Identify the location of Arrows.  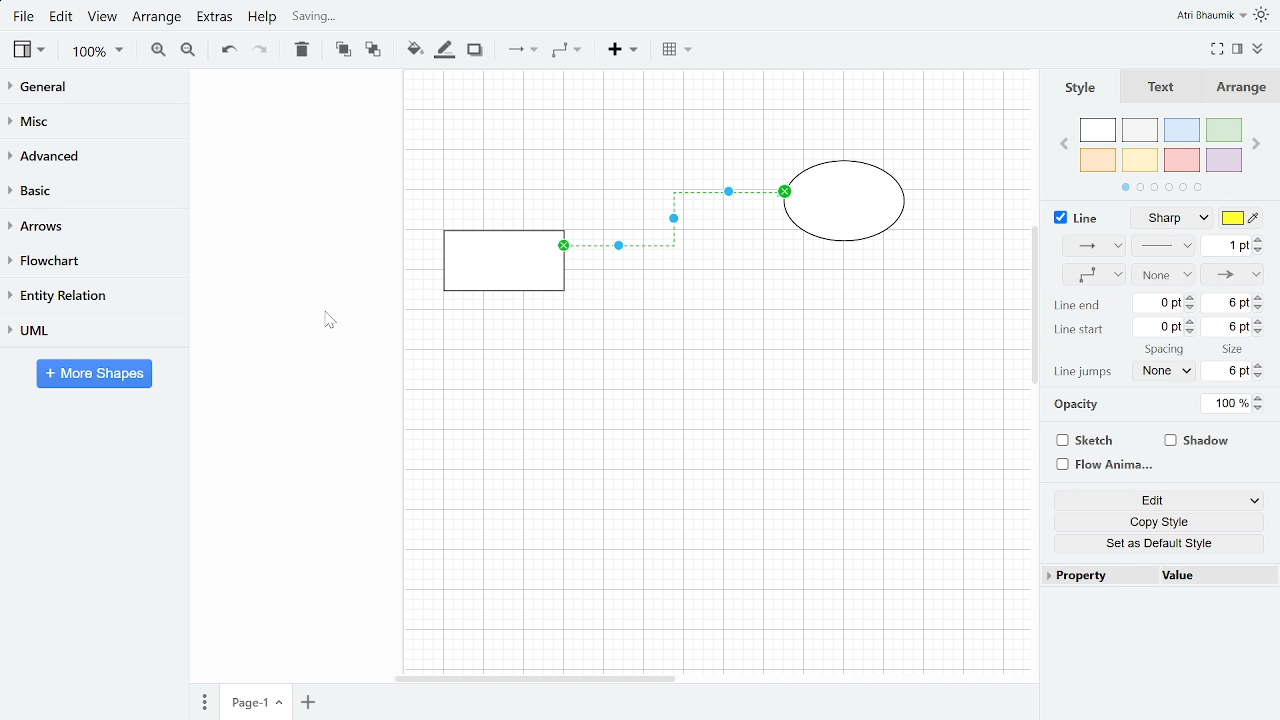
(93, 225).